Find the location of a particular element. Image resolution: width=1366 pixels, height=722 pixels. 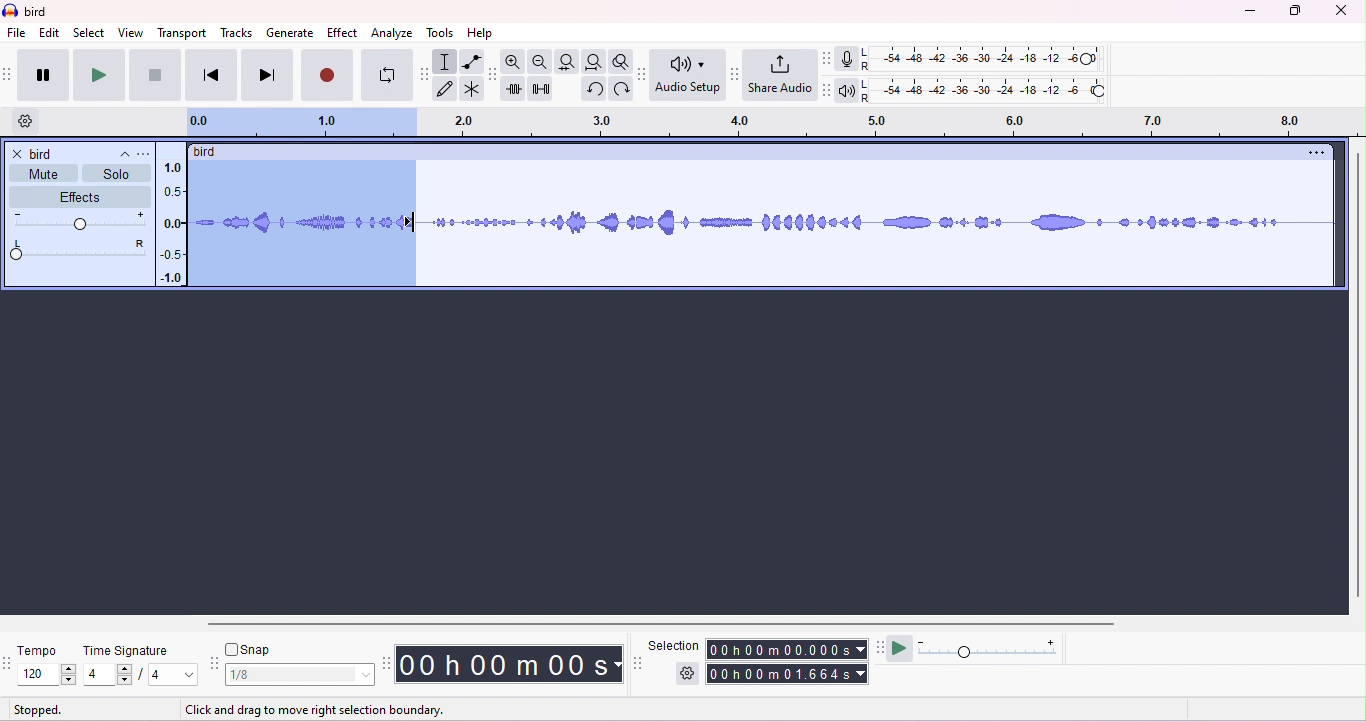

logo is located at coordinates (11, 12).